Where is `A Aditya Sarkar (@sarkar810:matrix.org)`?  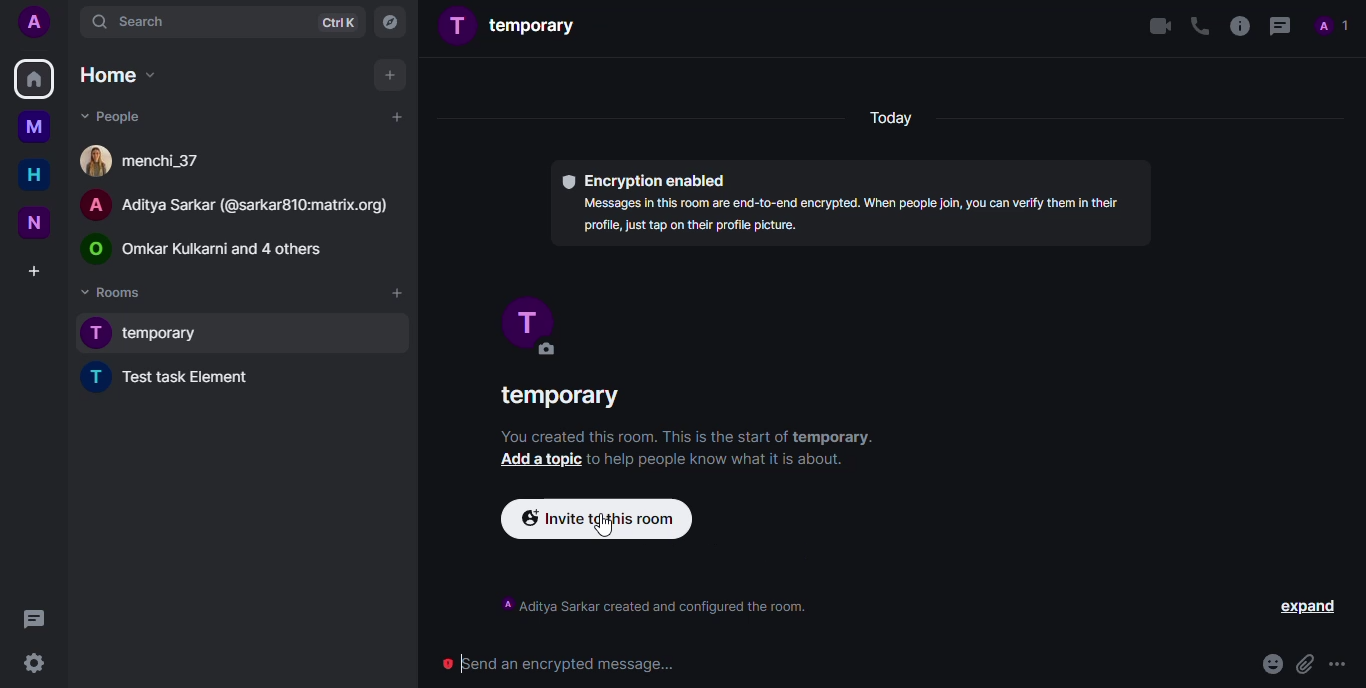
A Aditya Sarkar (@sarkar810:matrix.org) is located at coordinates (243, 205).